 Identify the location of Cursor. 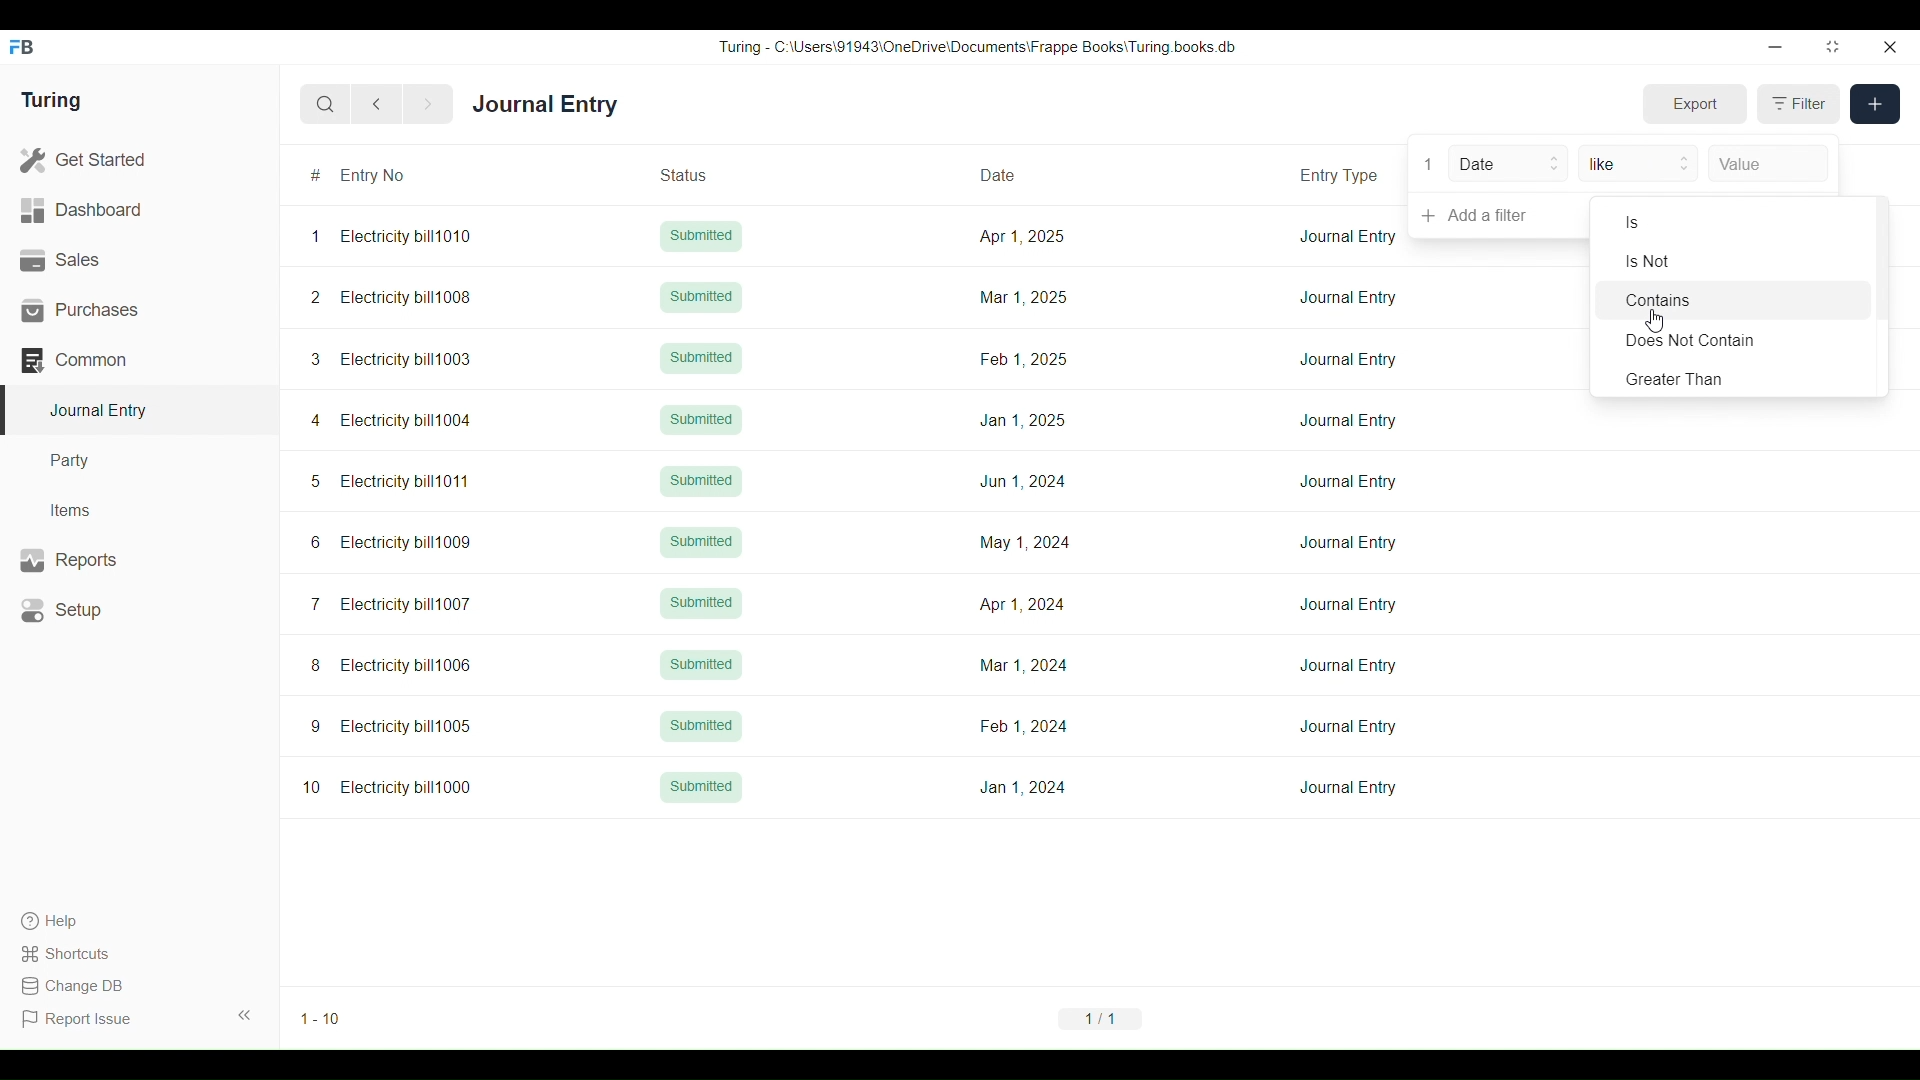
(1655, 320).